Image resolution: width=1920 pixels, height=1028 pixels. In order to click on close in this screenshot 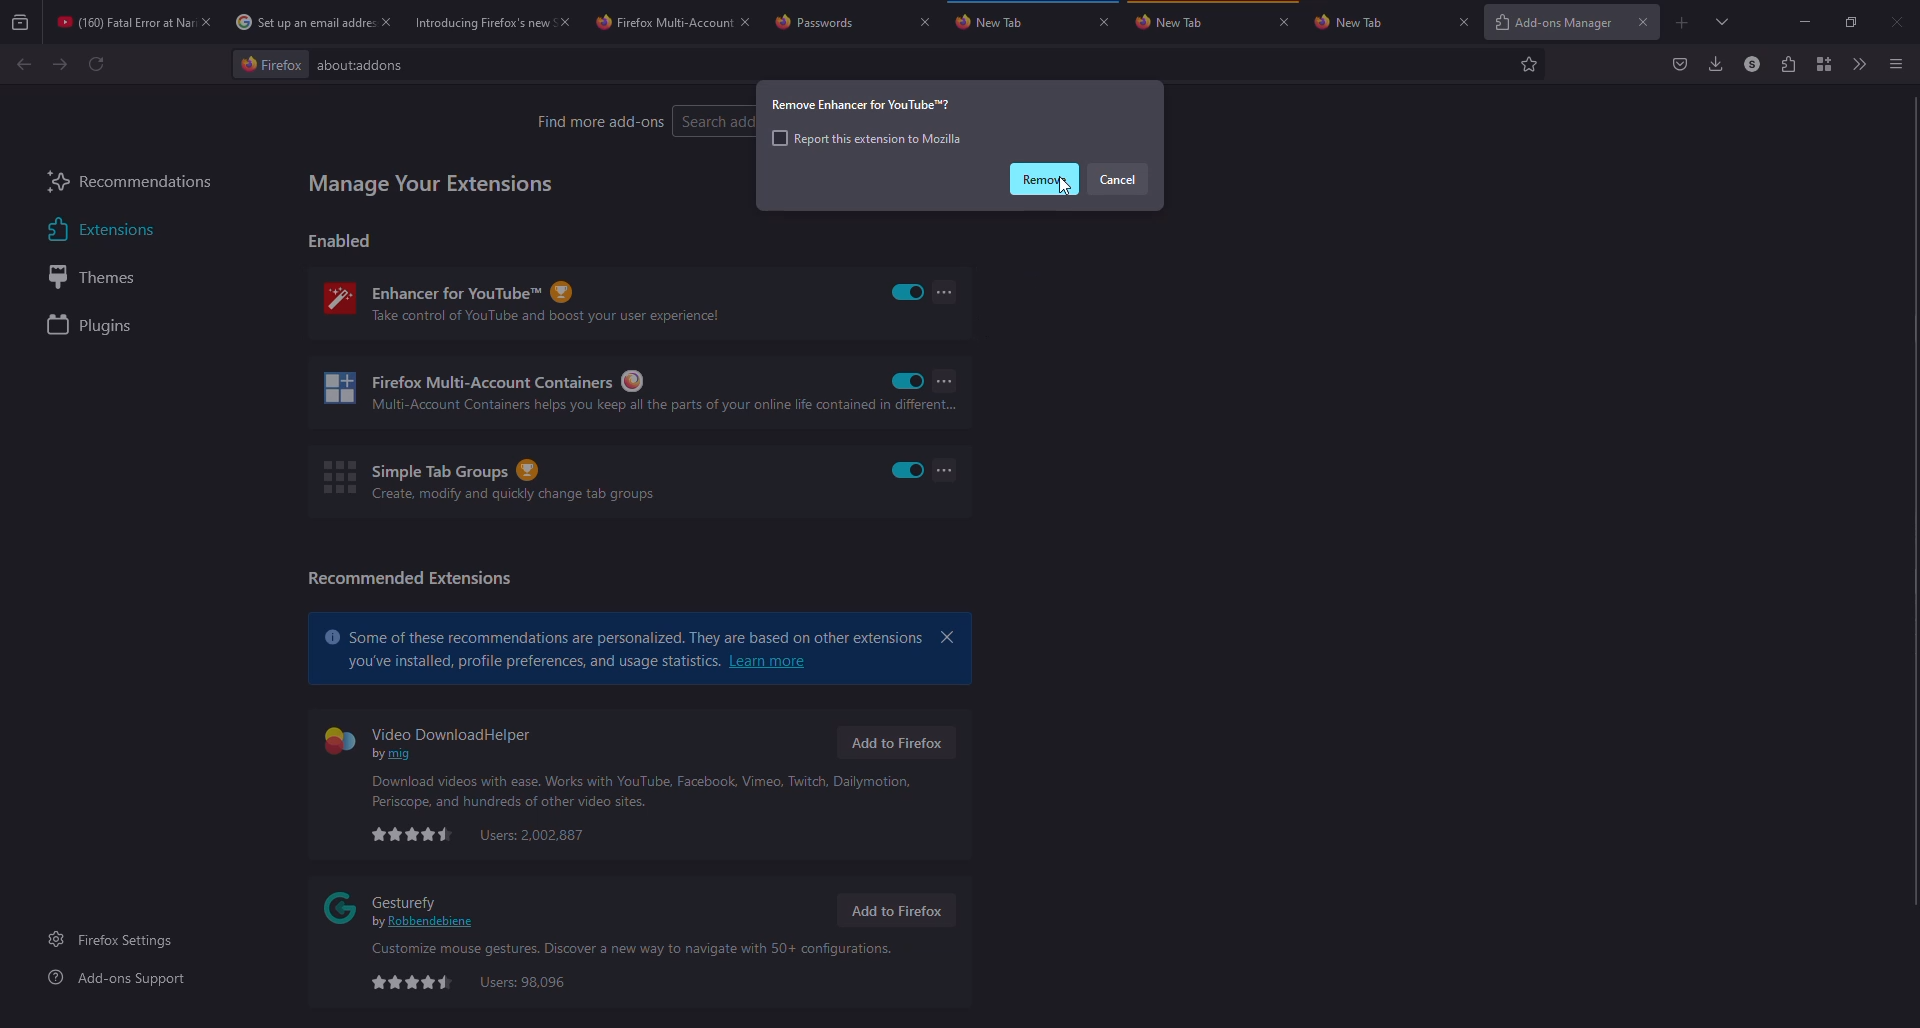, I will do `click(1898, 23)`.